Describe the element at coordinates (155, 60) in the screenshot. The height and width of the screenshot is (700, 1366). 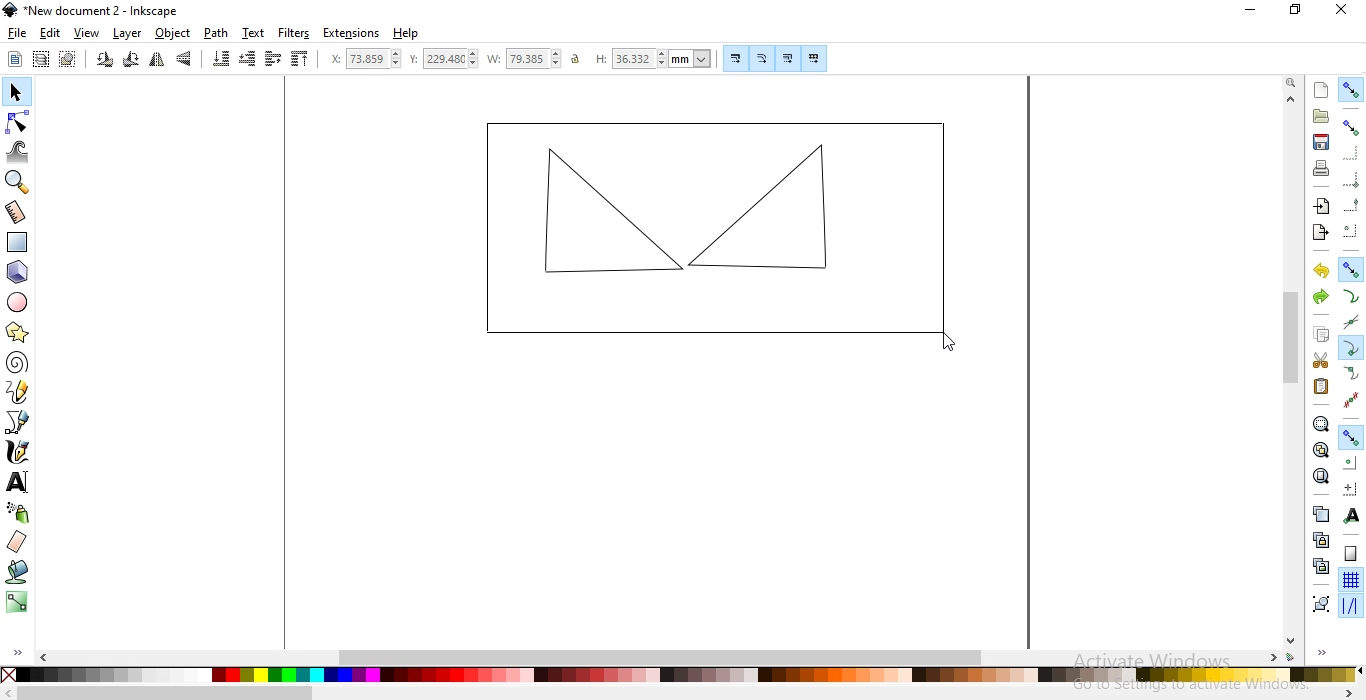
I see `flip horizontally` at that location.